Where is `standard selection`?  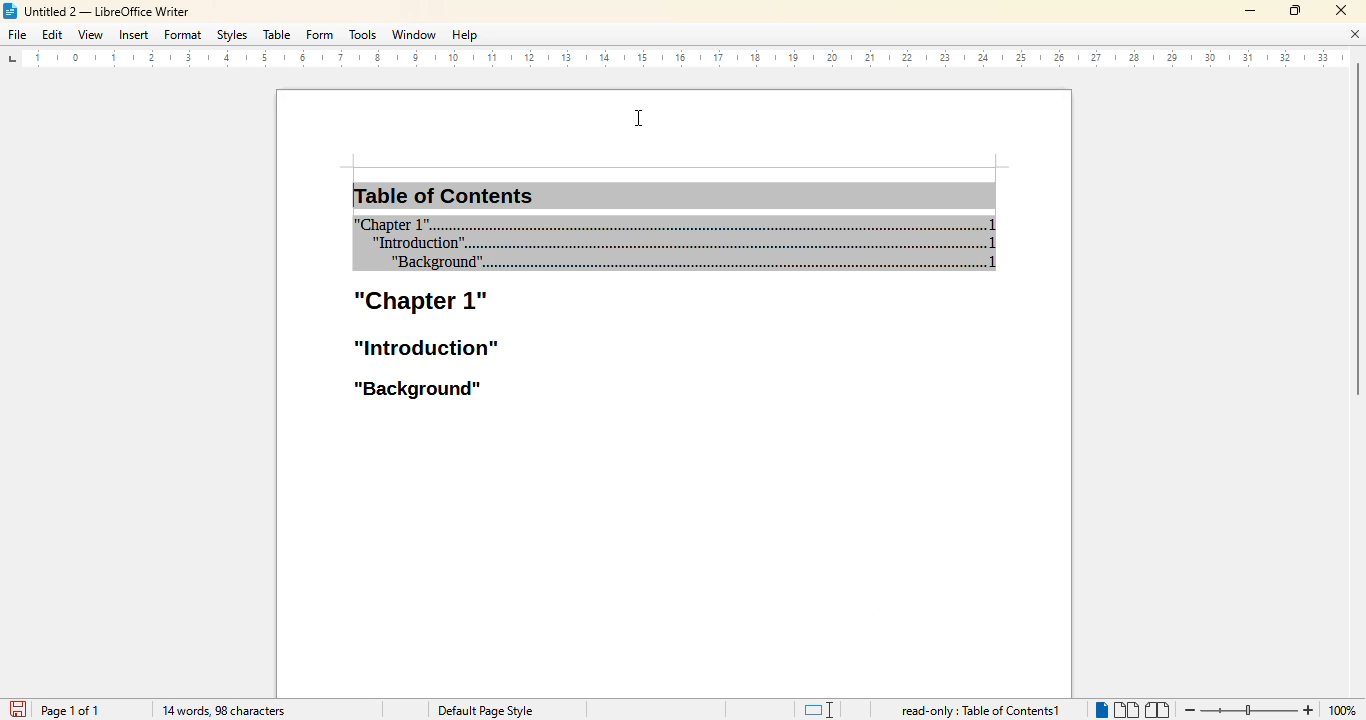 standard selection is located at coordinates (819, 709).